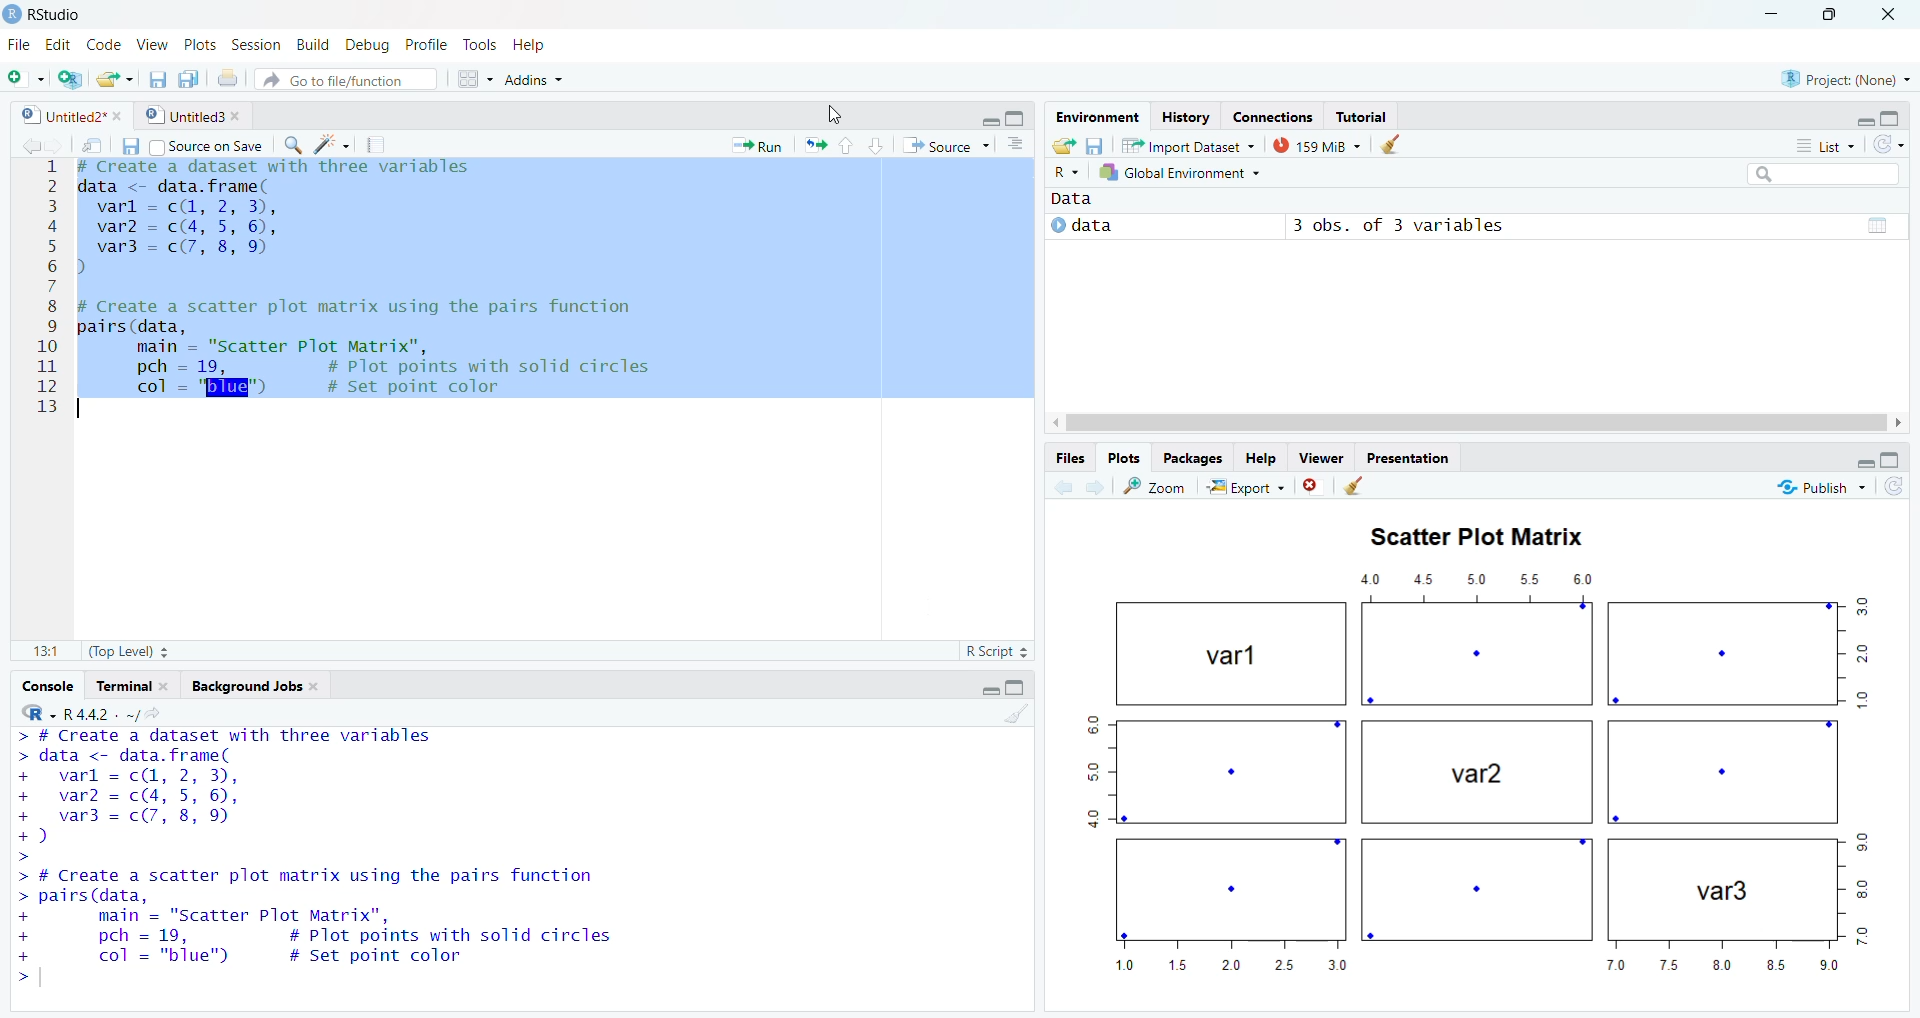  What do you see at coordinates (256, 42) in the screenshot?
I see `Session` at bounding box center [256, 42].